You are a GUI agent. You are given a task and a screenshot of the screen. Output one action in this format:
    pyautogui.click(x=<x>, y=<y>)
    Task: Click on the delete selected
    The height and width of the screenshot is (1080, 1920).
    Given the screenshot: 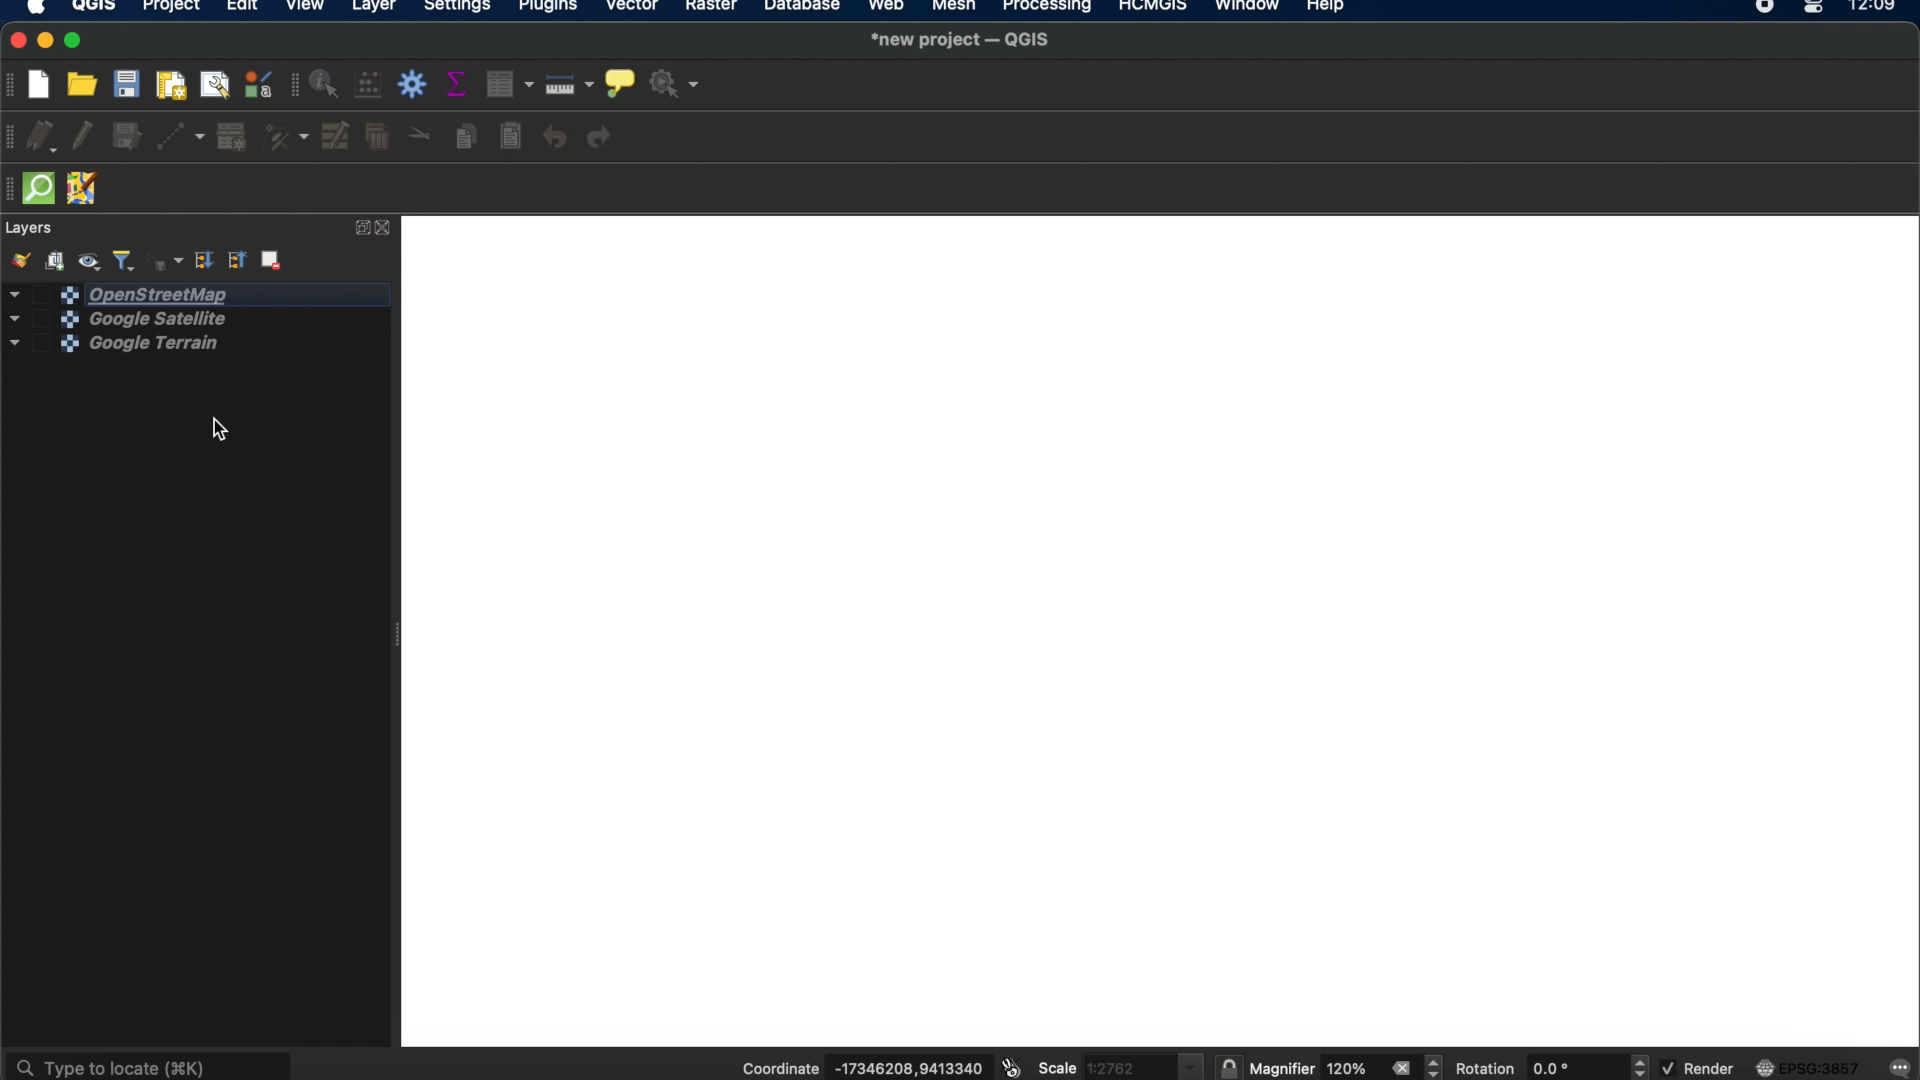 What is the action you would take?
    pyautogui.click(x=377, y=139)
    